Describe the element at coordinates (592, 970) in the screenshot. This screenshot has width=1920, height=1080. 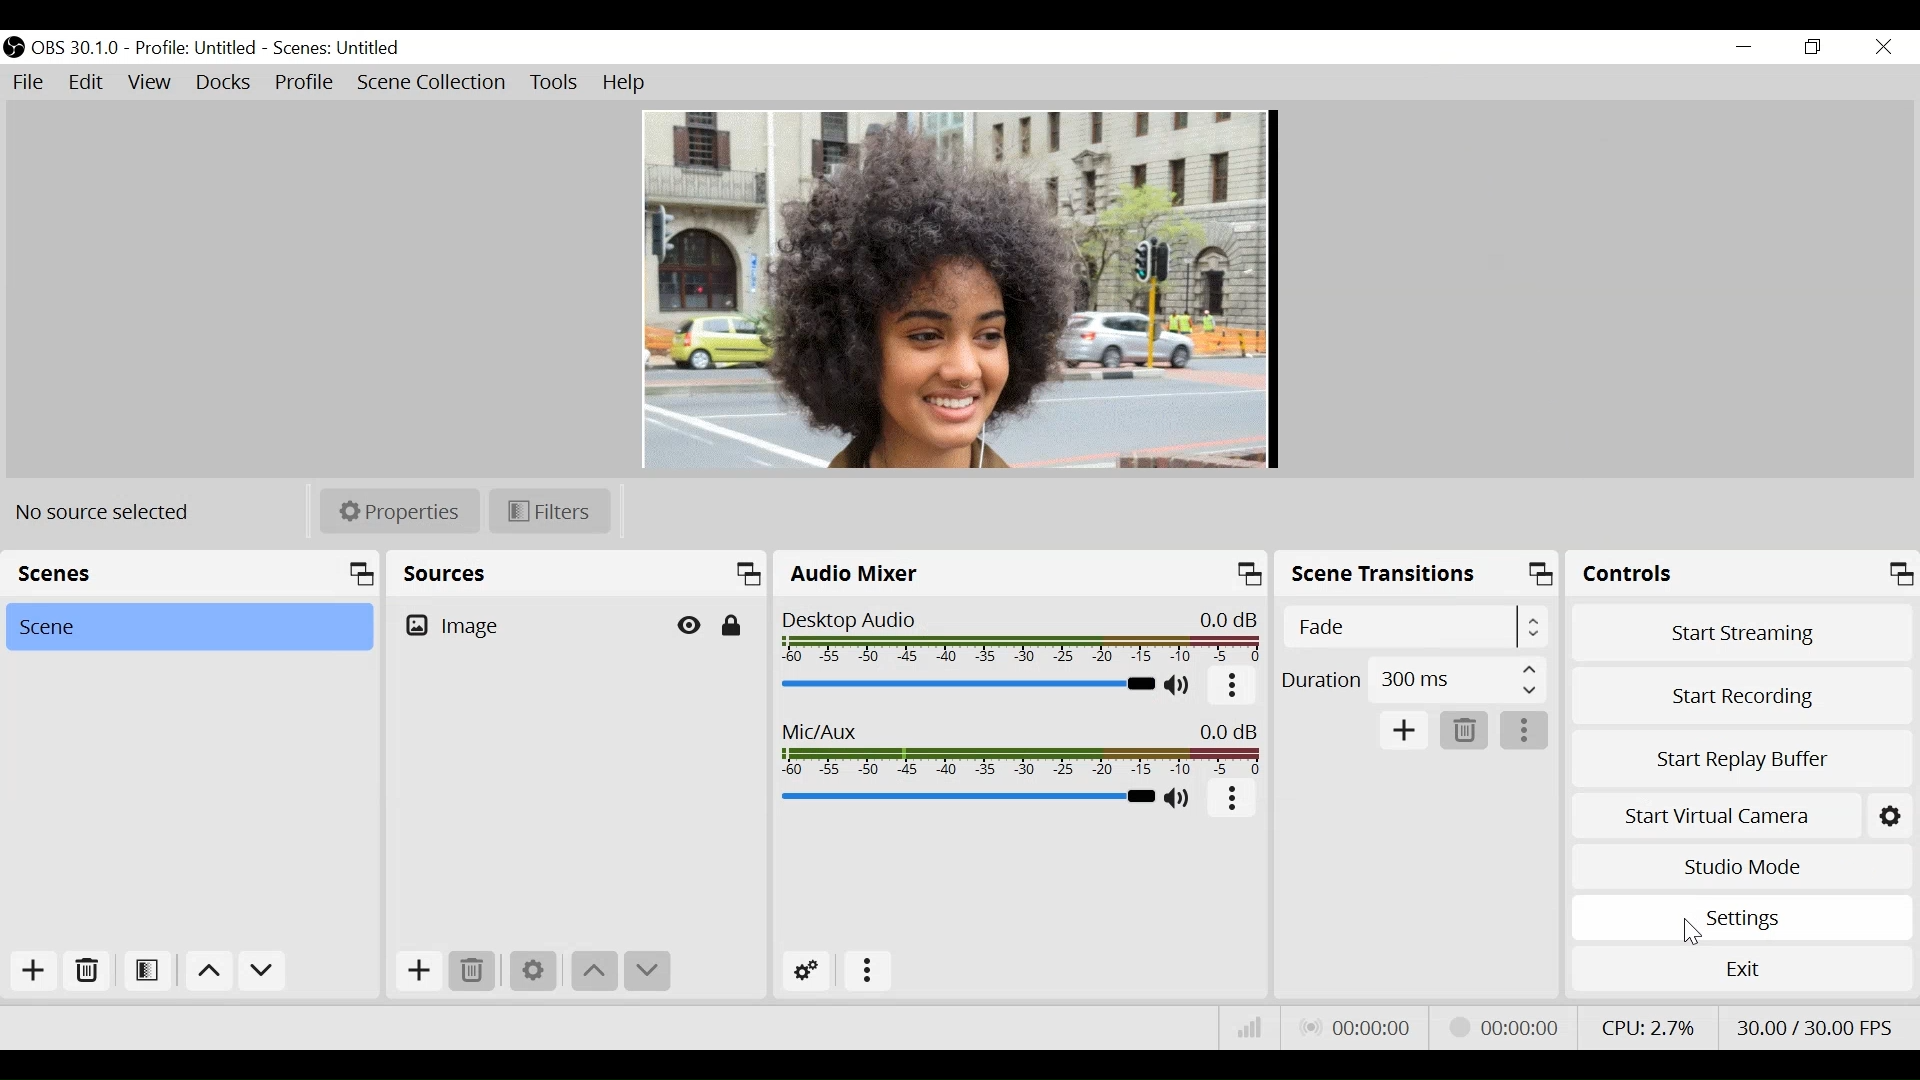
I see `Move Up` at that location.